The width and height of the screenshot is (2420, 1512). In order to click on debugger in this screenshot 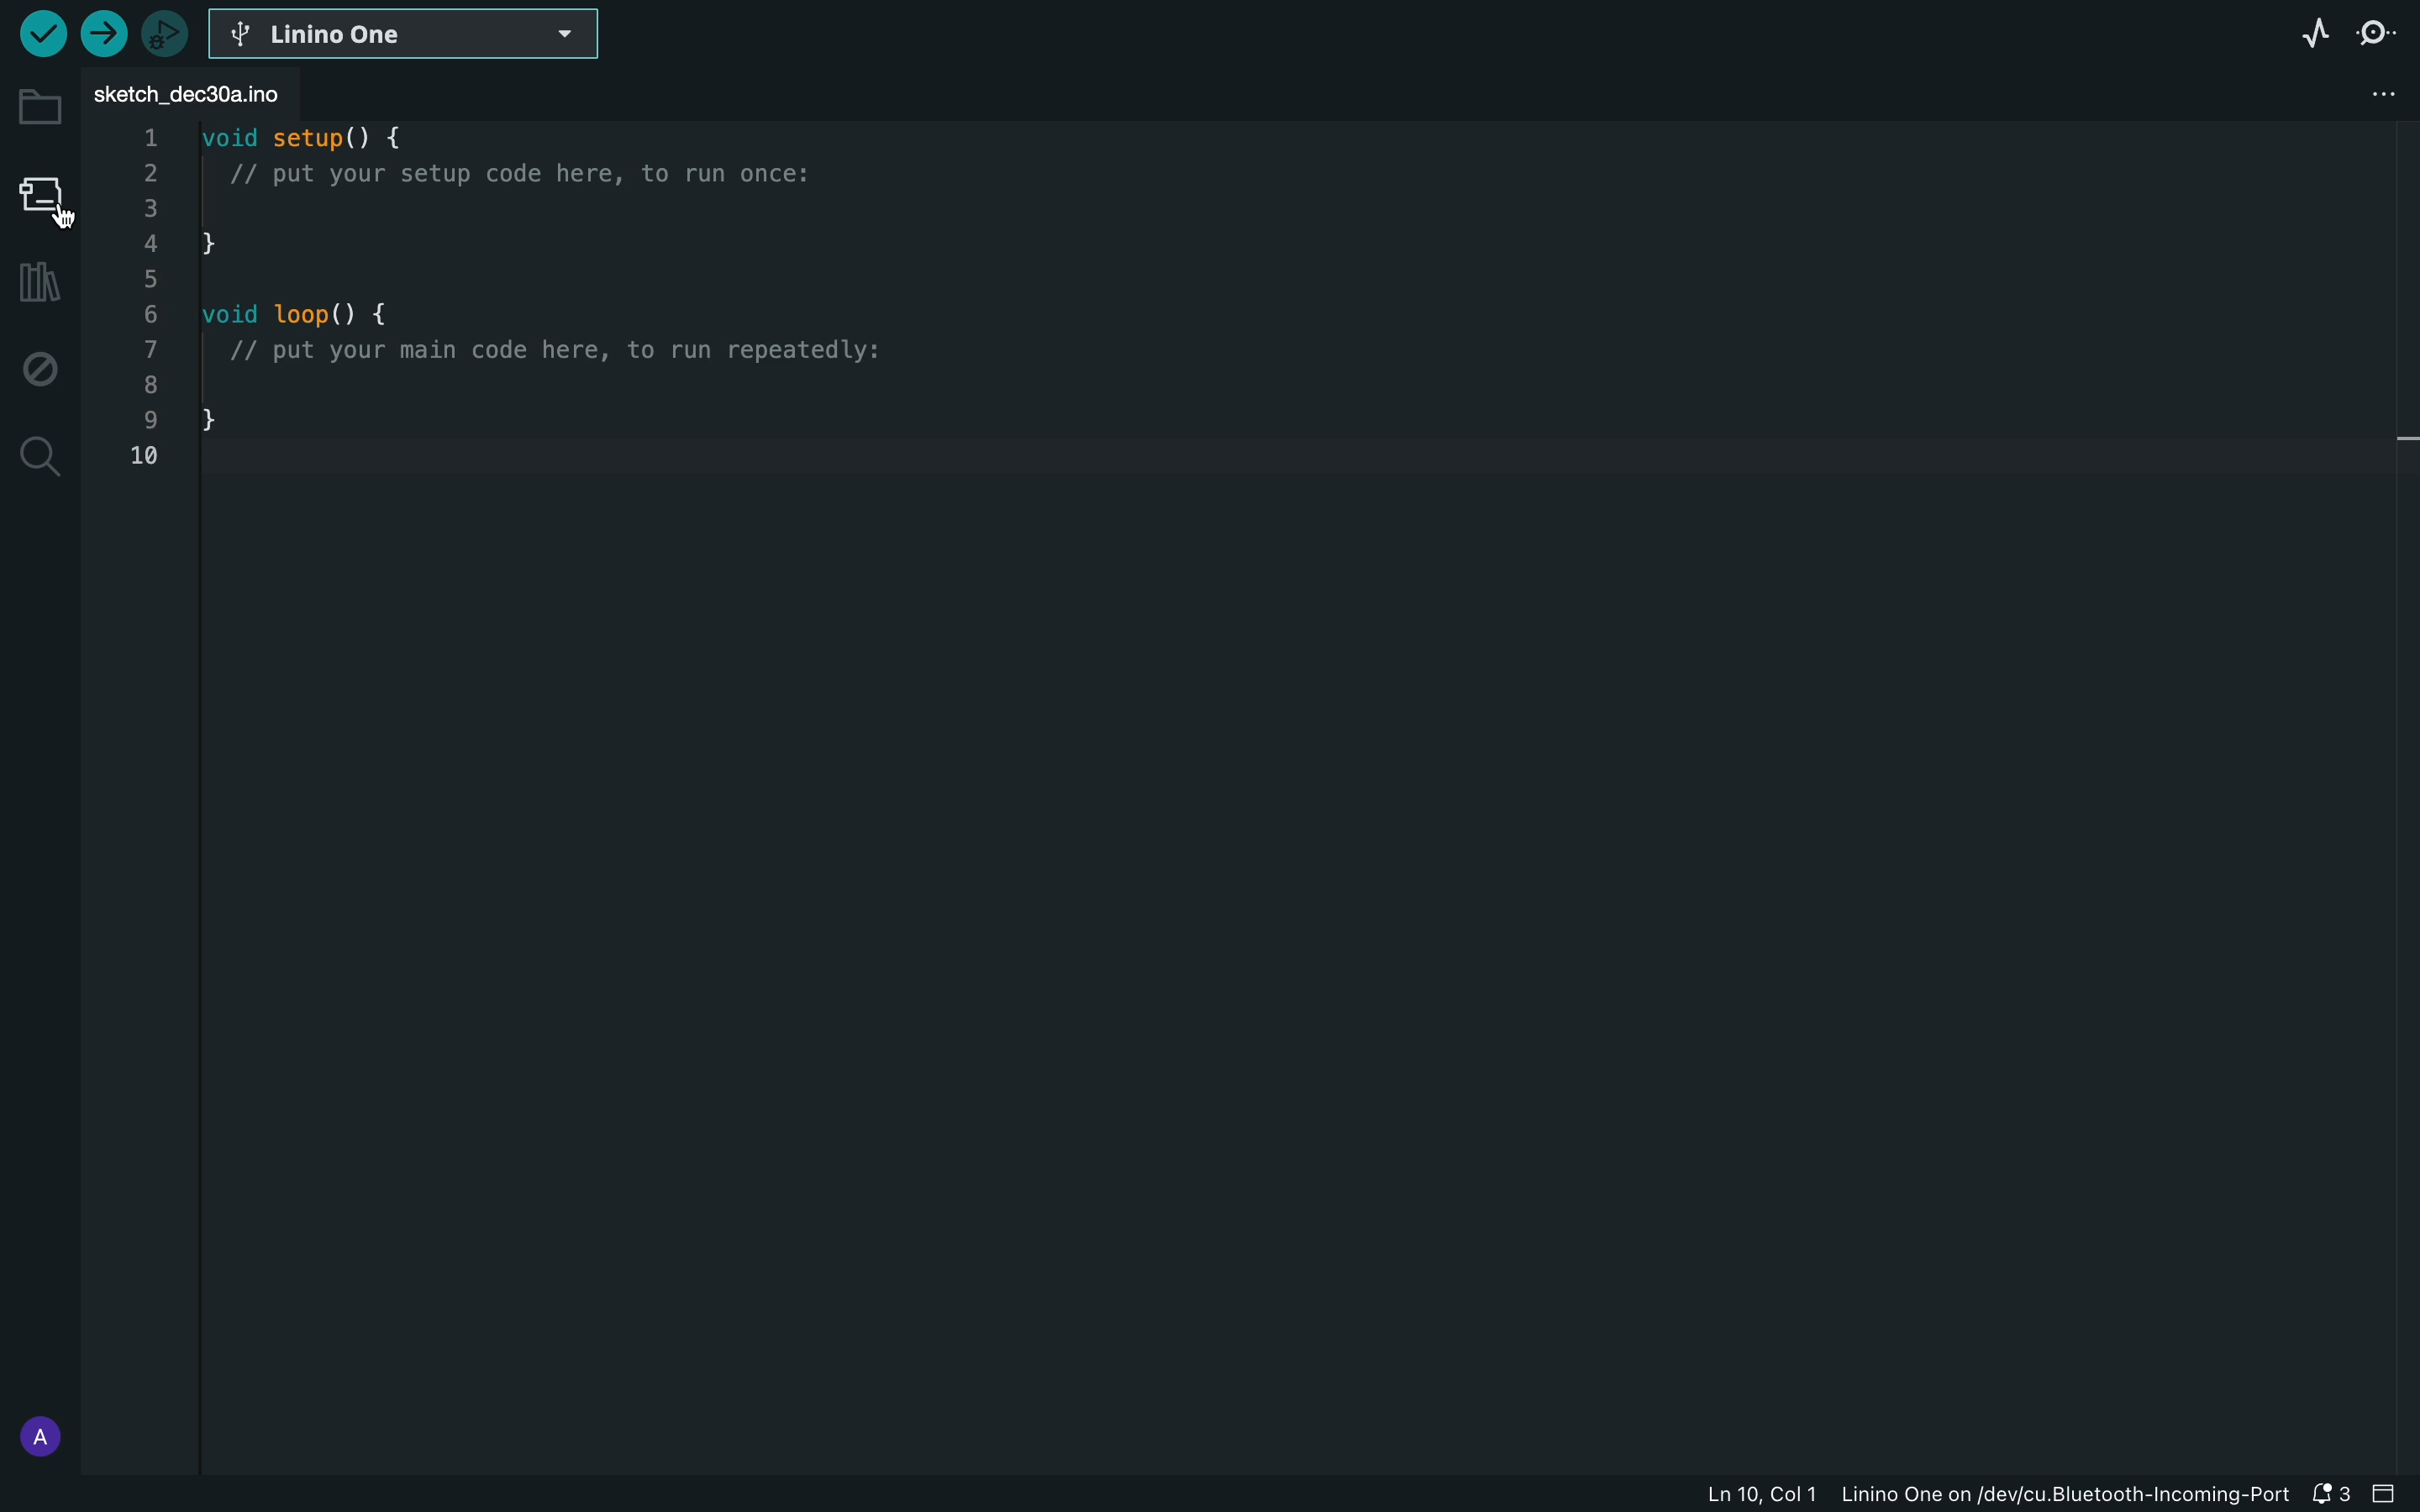, I will do `click(159, 32)`.